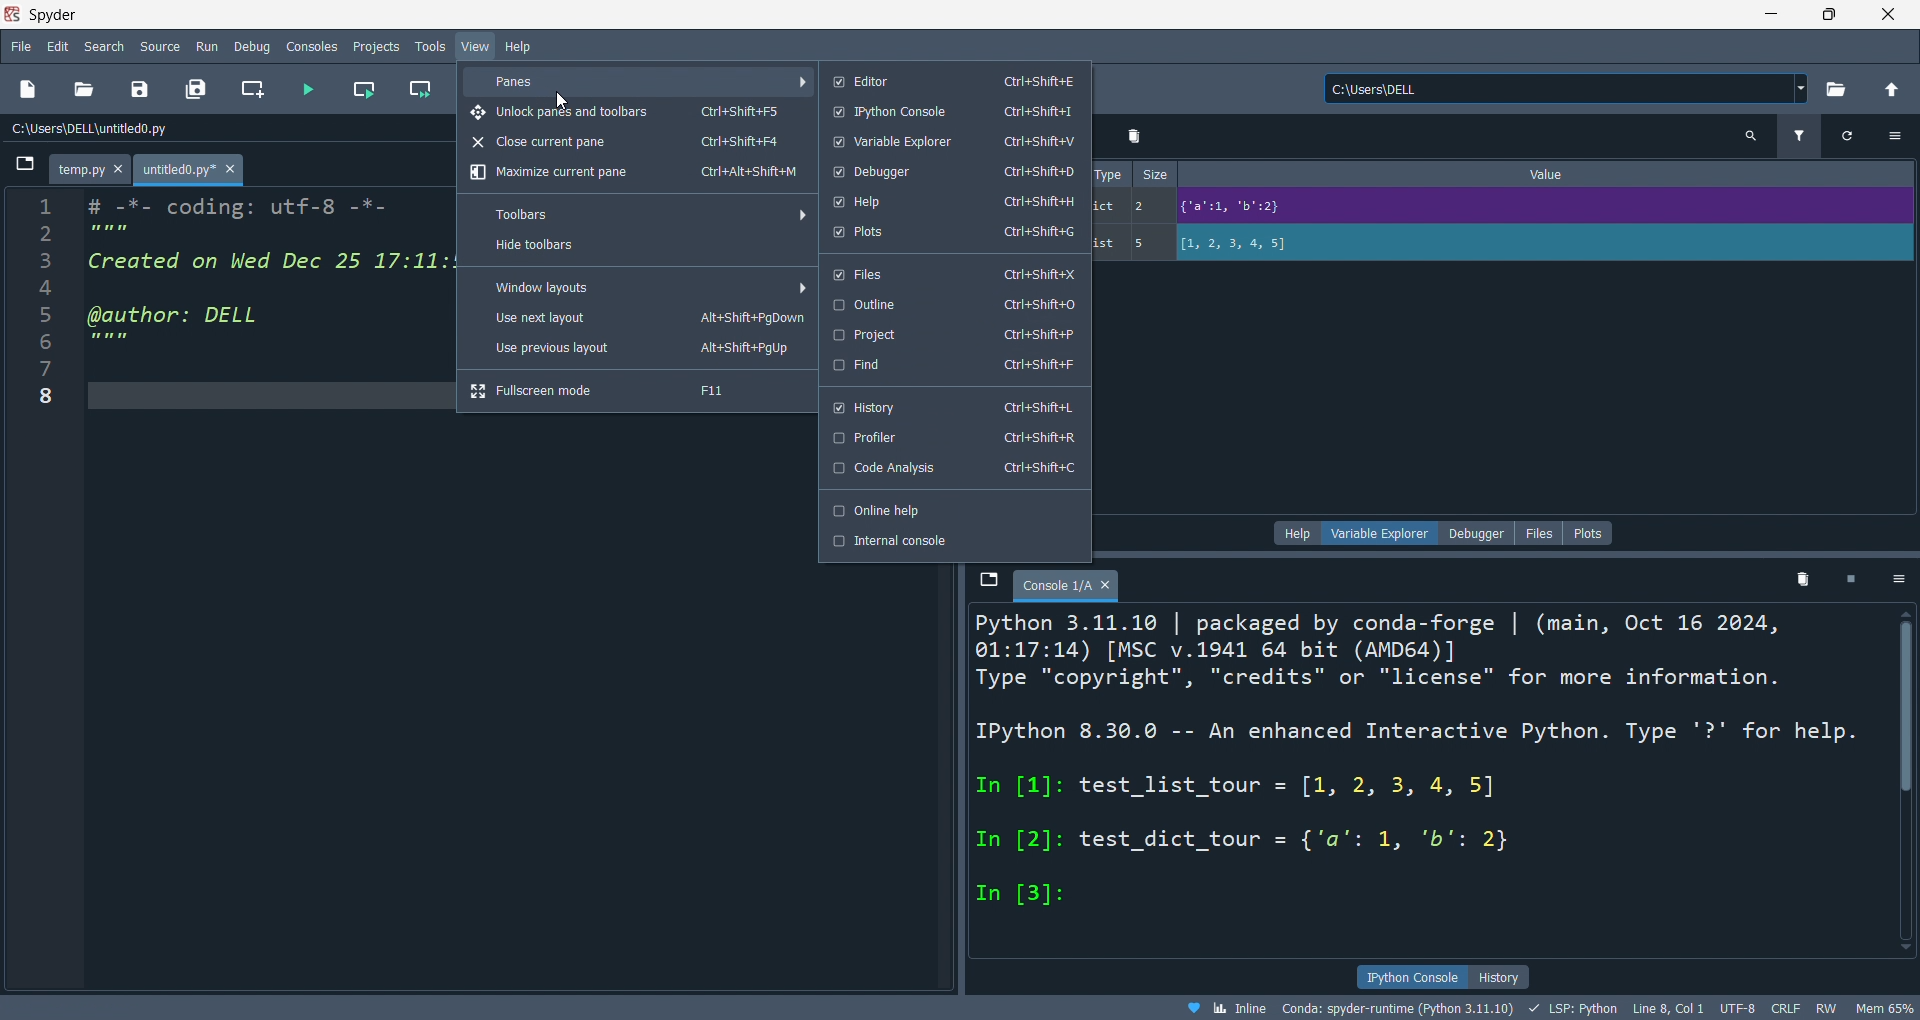 The width and height of the screenshot is (1920, 1020). Describe the element at coordinates (956, 304) in the screenshot. I see `outline` at that location.